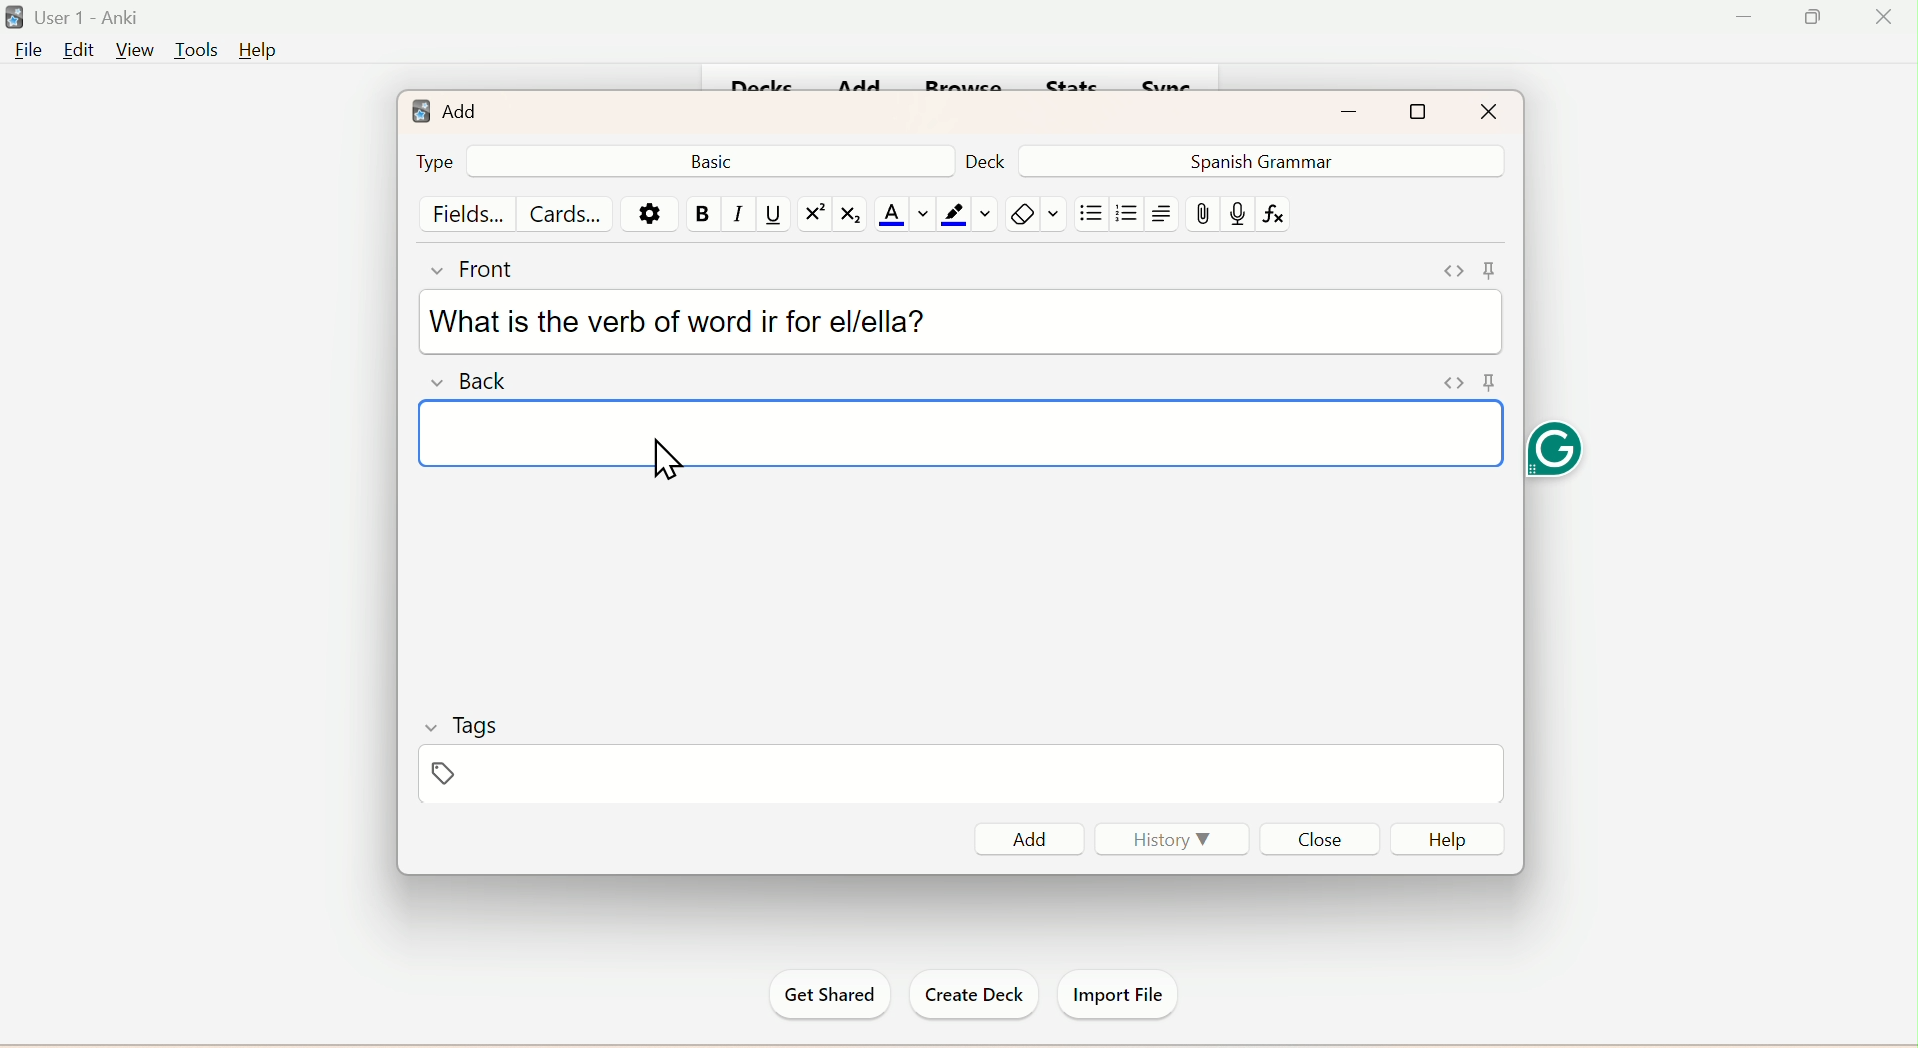 Image resolution: width=1918 pixels, height=1048 pixels. I want to click on Fields..., so click(470, 212).